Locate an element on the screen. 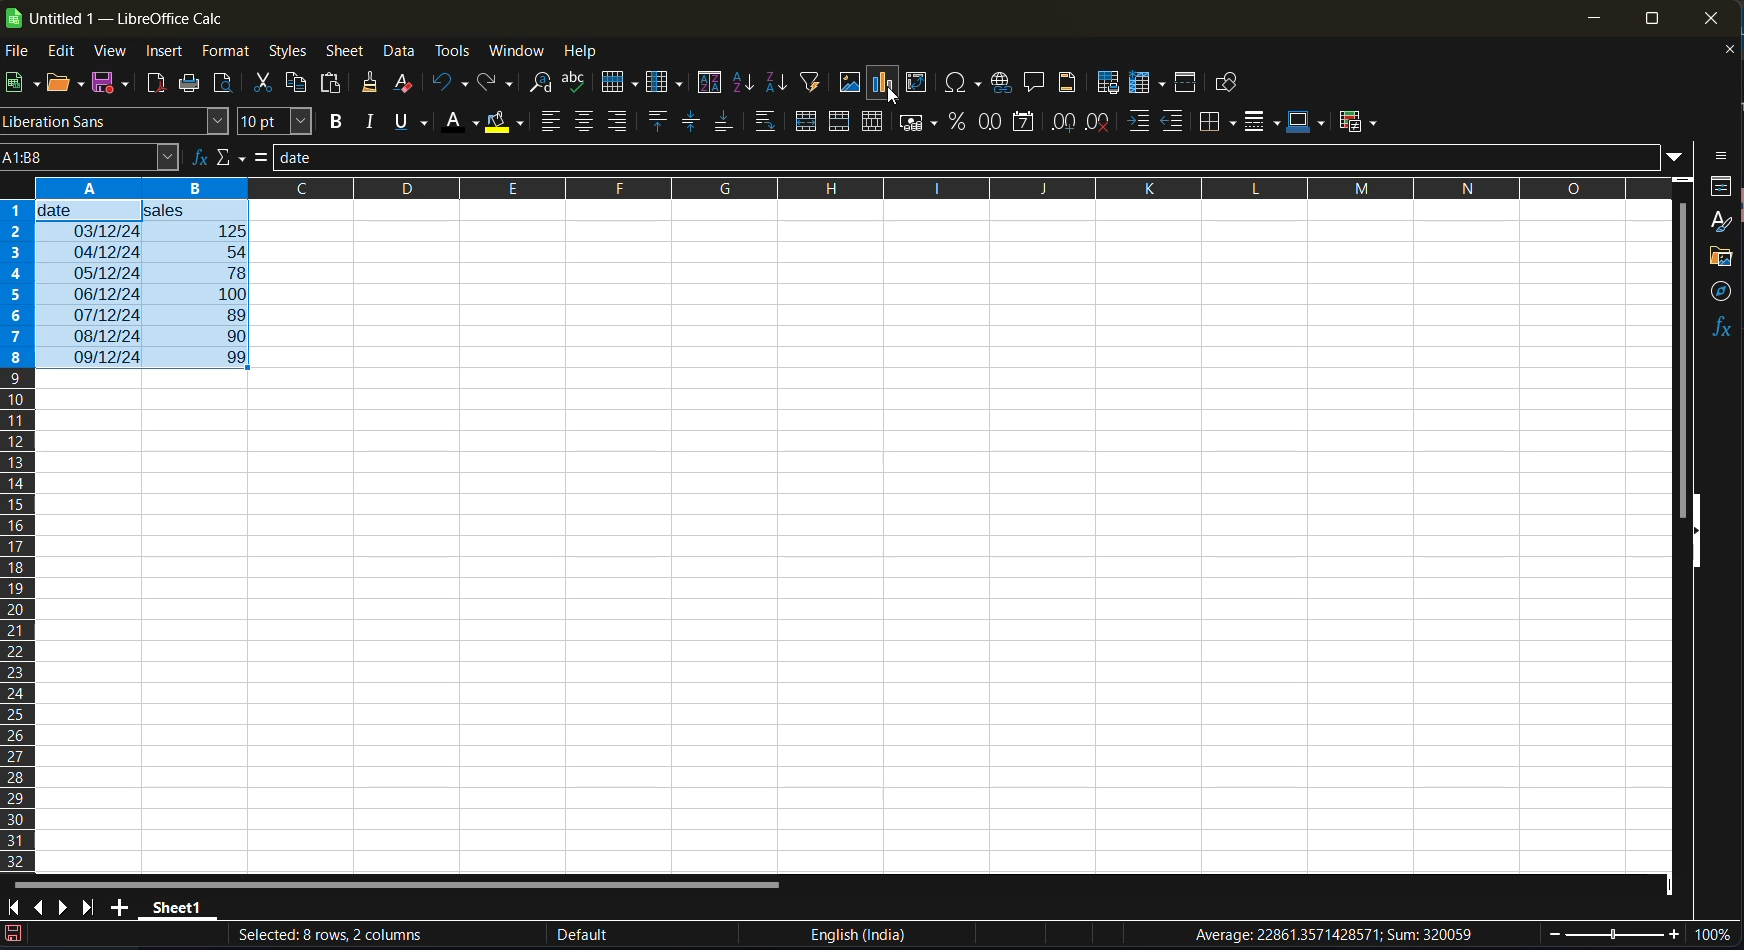 This screenshot has width=1744, height=950. insert or edit pivot table is located at coordinates (916, 83).